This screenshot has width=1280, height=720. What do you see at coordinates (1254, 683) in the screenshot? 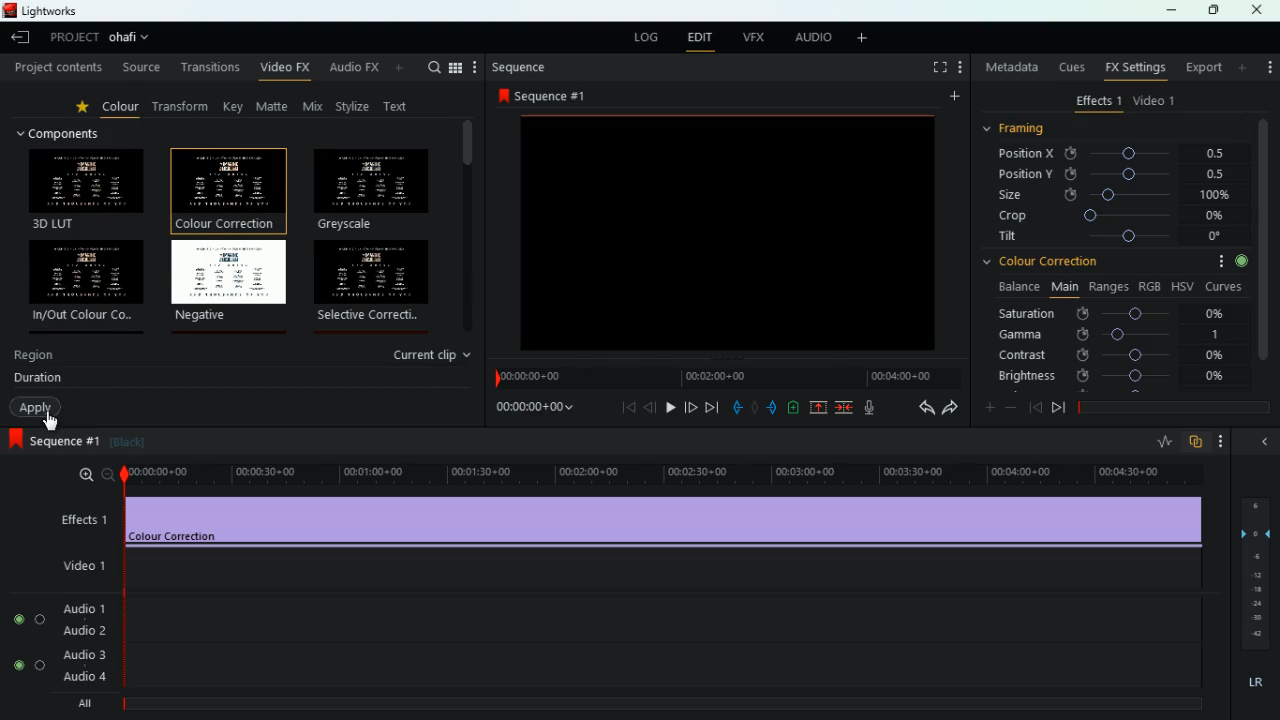
I see `LR` at bounding box center [1254, 683].